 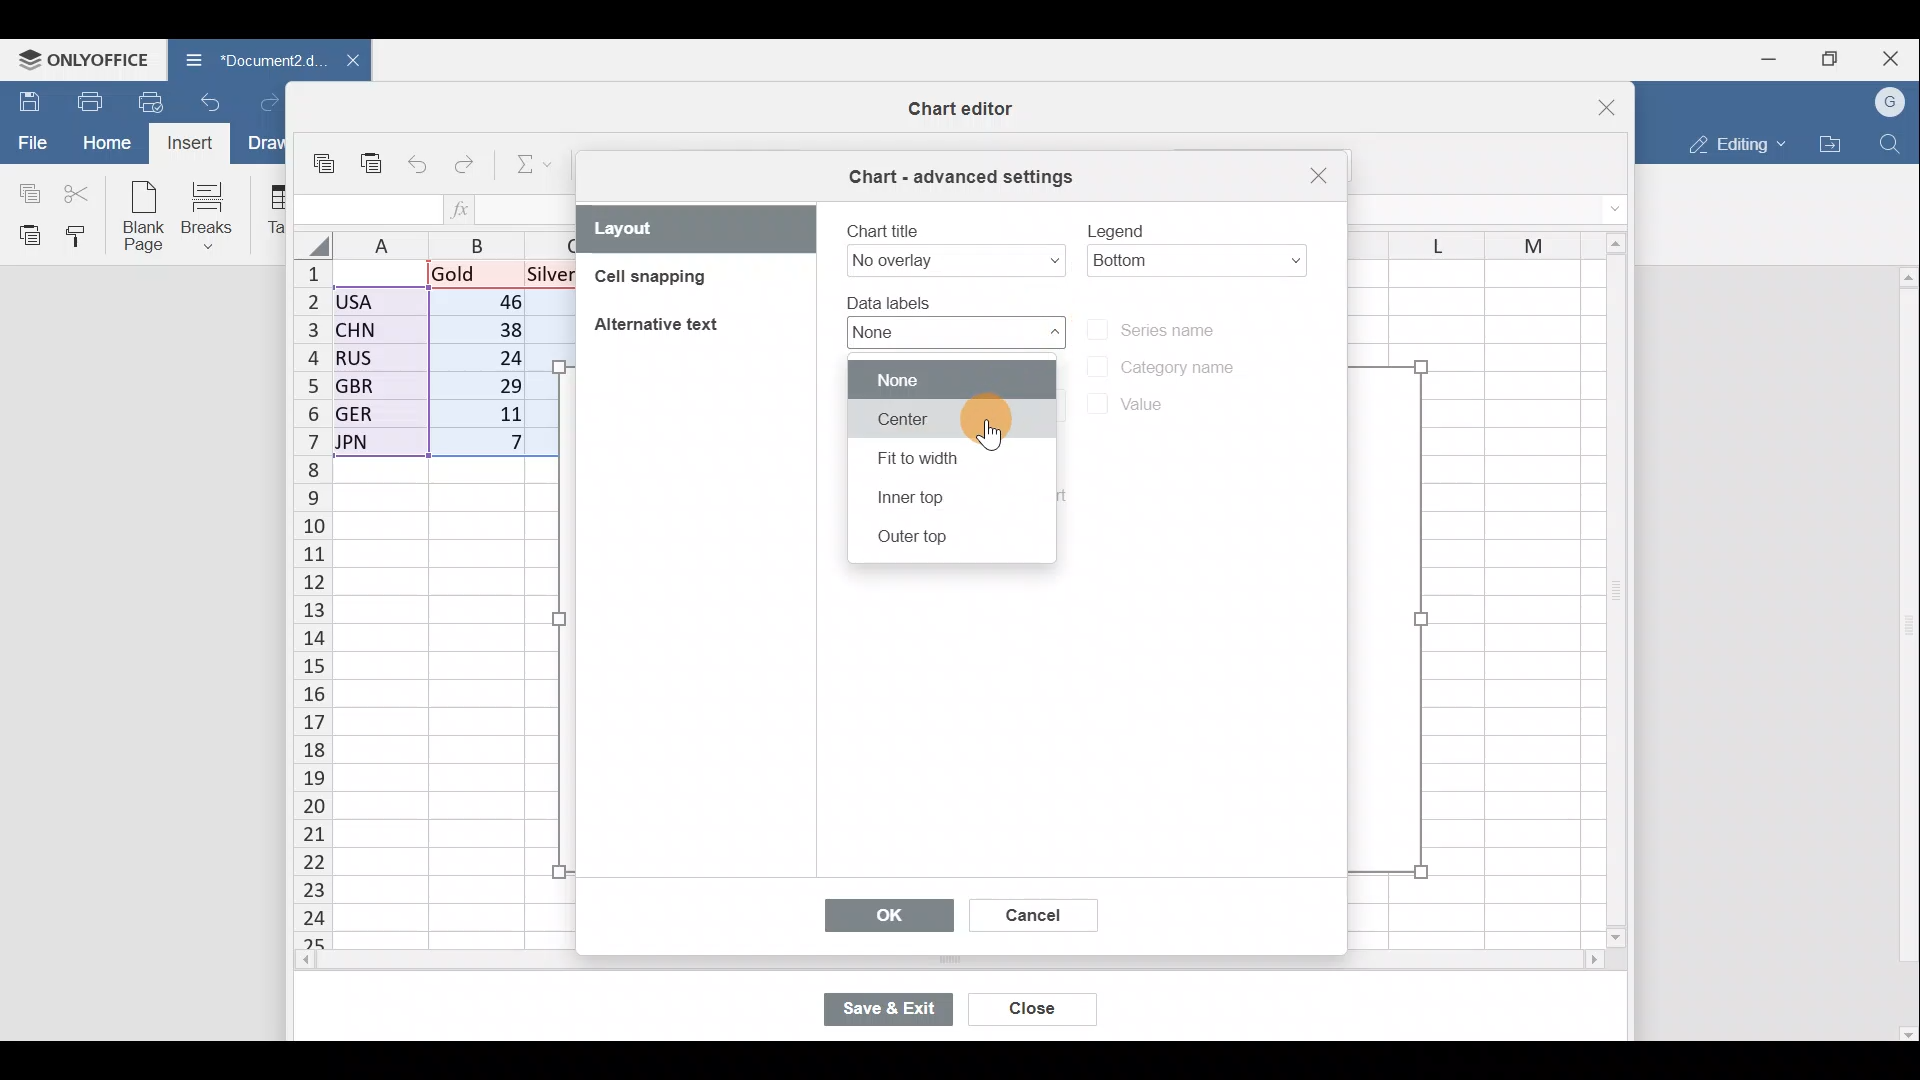 What do you see at coordinates (25, 234) in the screenshot?
I see `Paste` at bounding box center [25, 234].